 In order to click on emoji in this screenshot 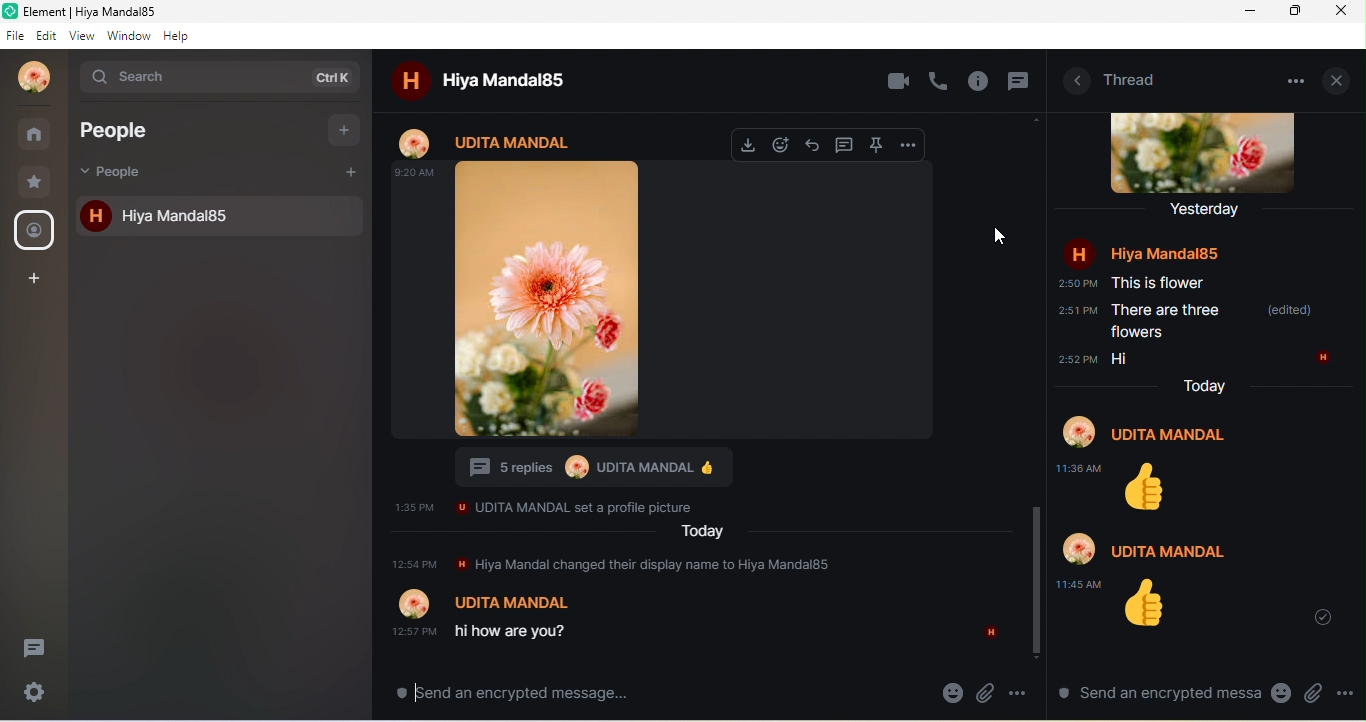, I will do `click(954, 692)`.